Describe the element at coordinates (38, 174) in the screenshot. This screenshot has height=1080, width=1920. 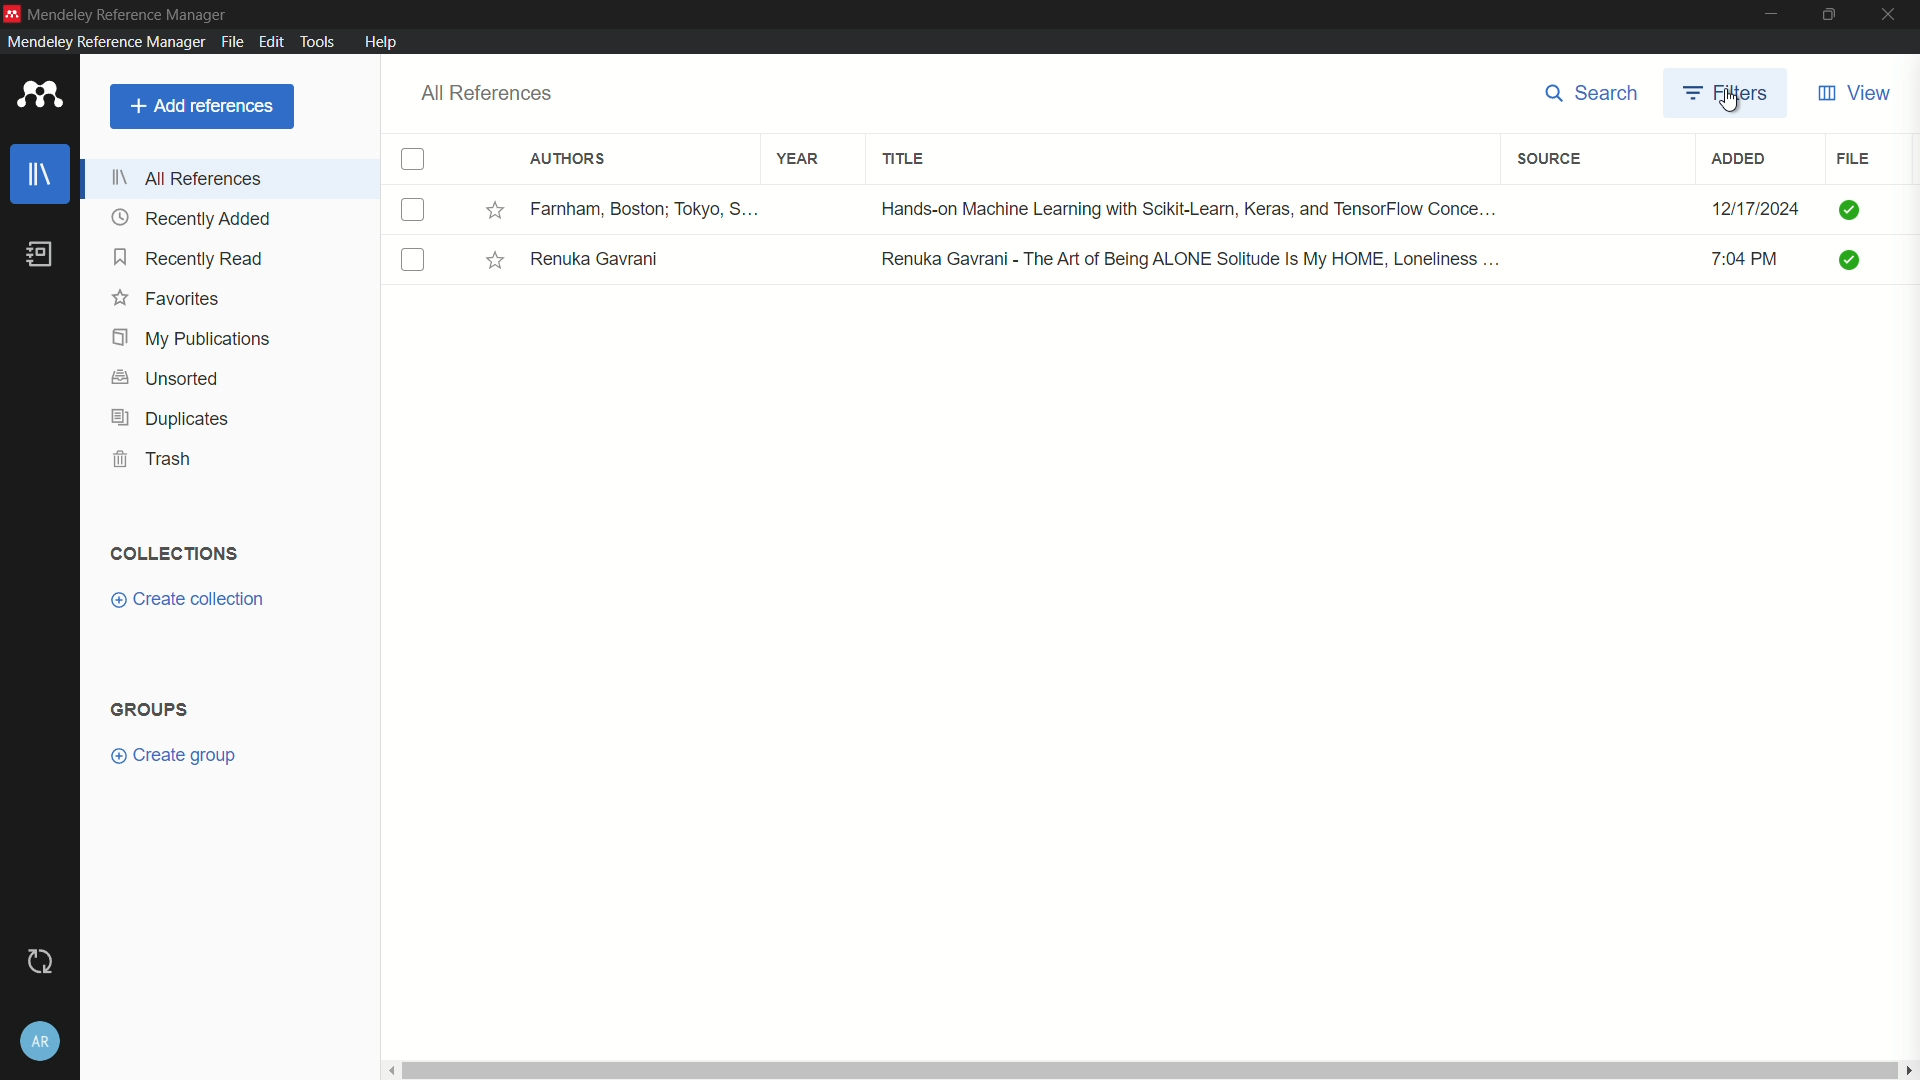
I see `library` at that location.